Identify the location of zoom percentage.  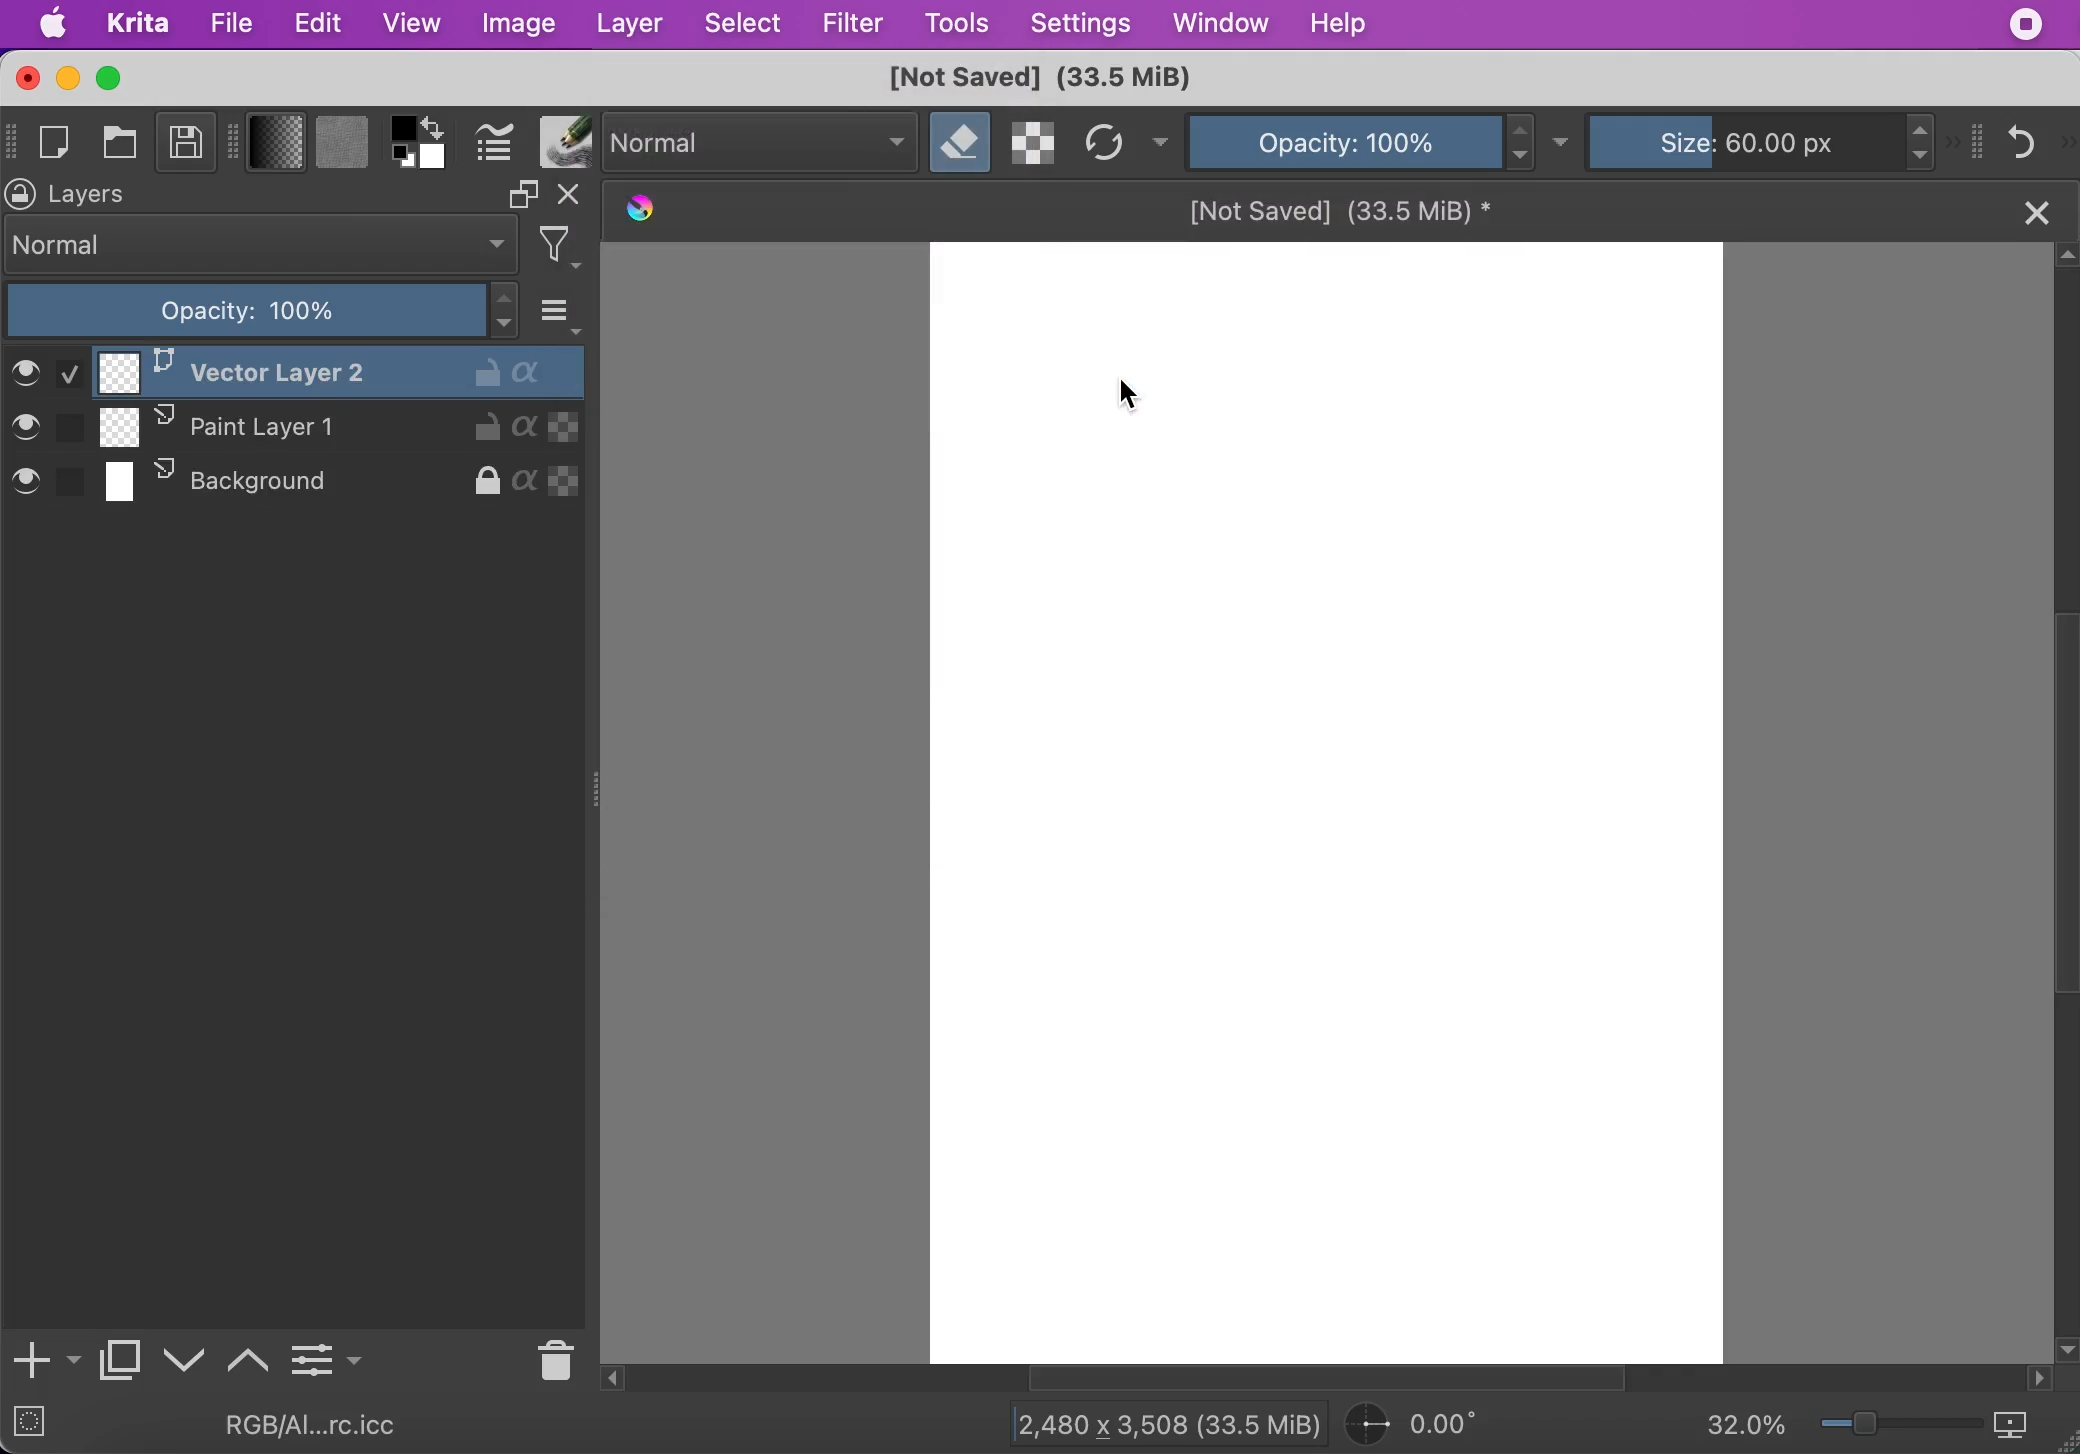
(1746, 1427).